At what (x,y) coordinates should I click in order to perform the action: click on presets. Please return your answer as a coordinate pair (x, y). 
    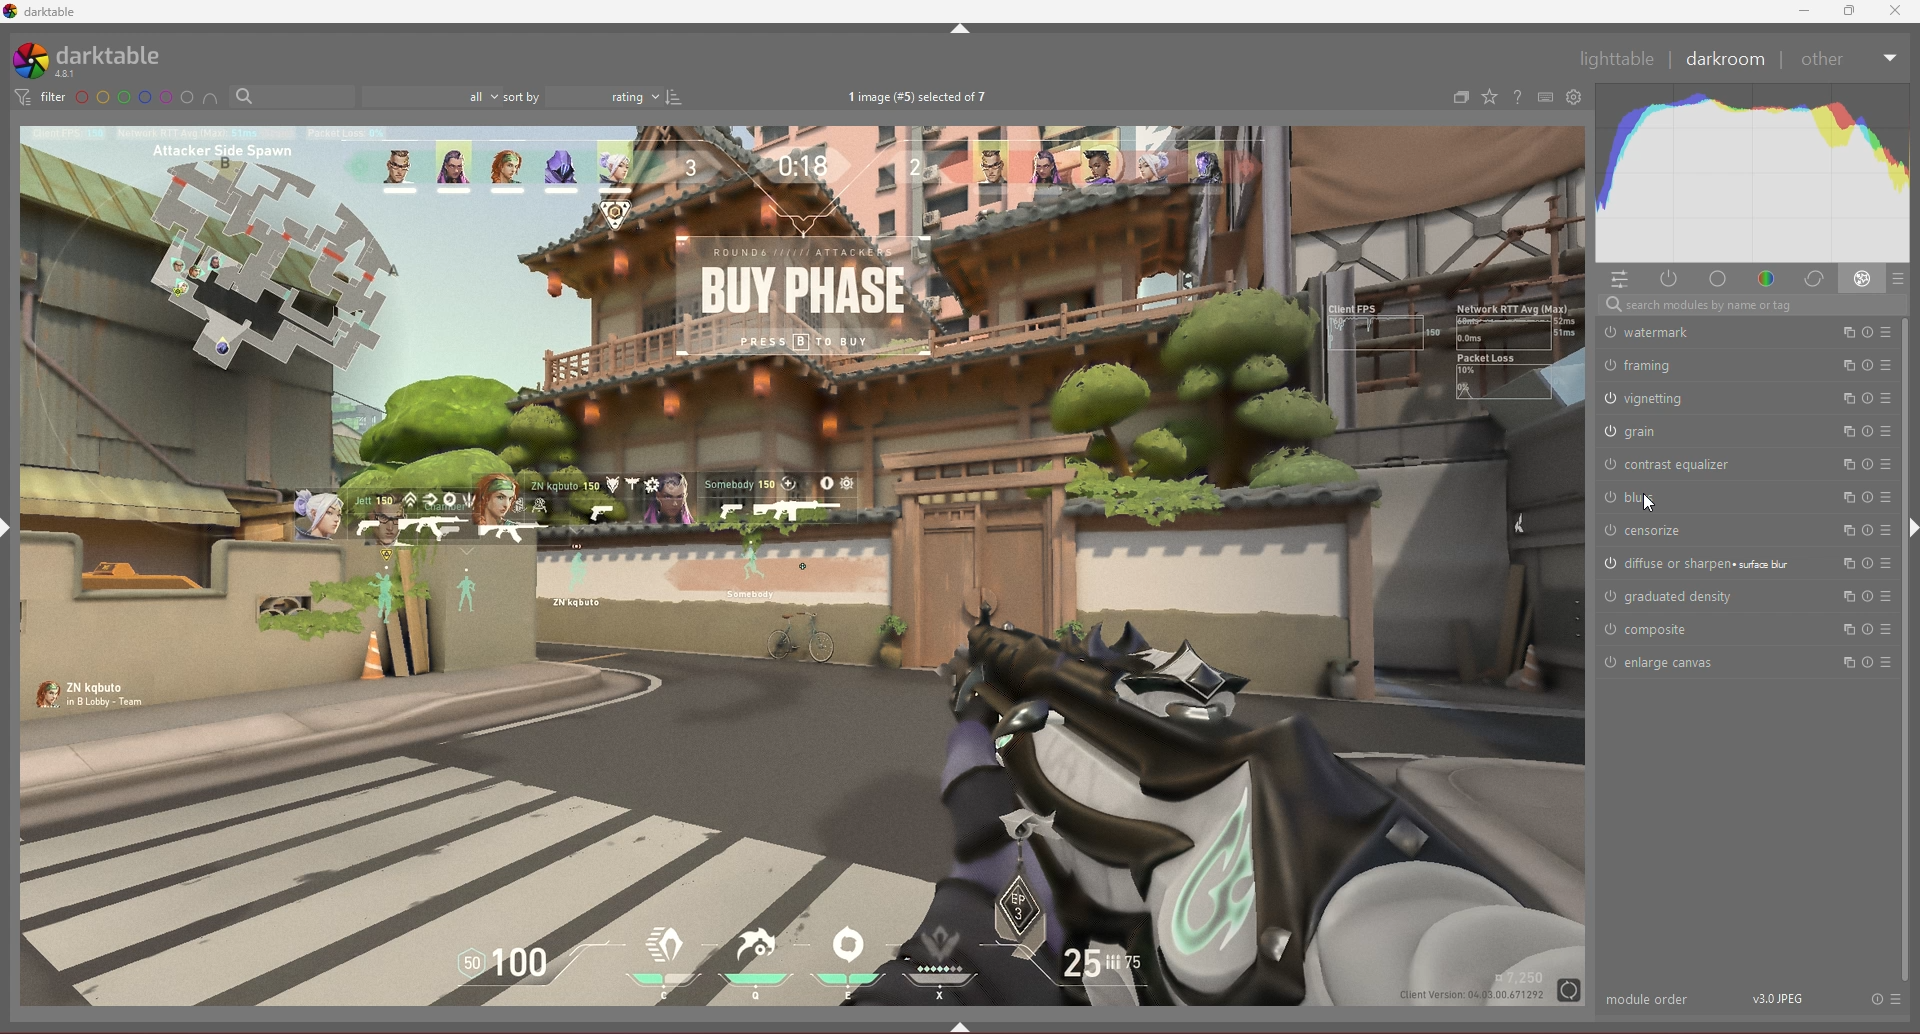
    Looking at the image, I should click on (1888, 464).